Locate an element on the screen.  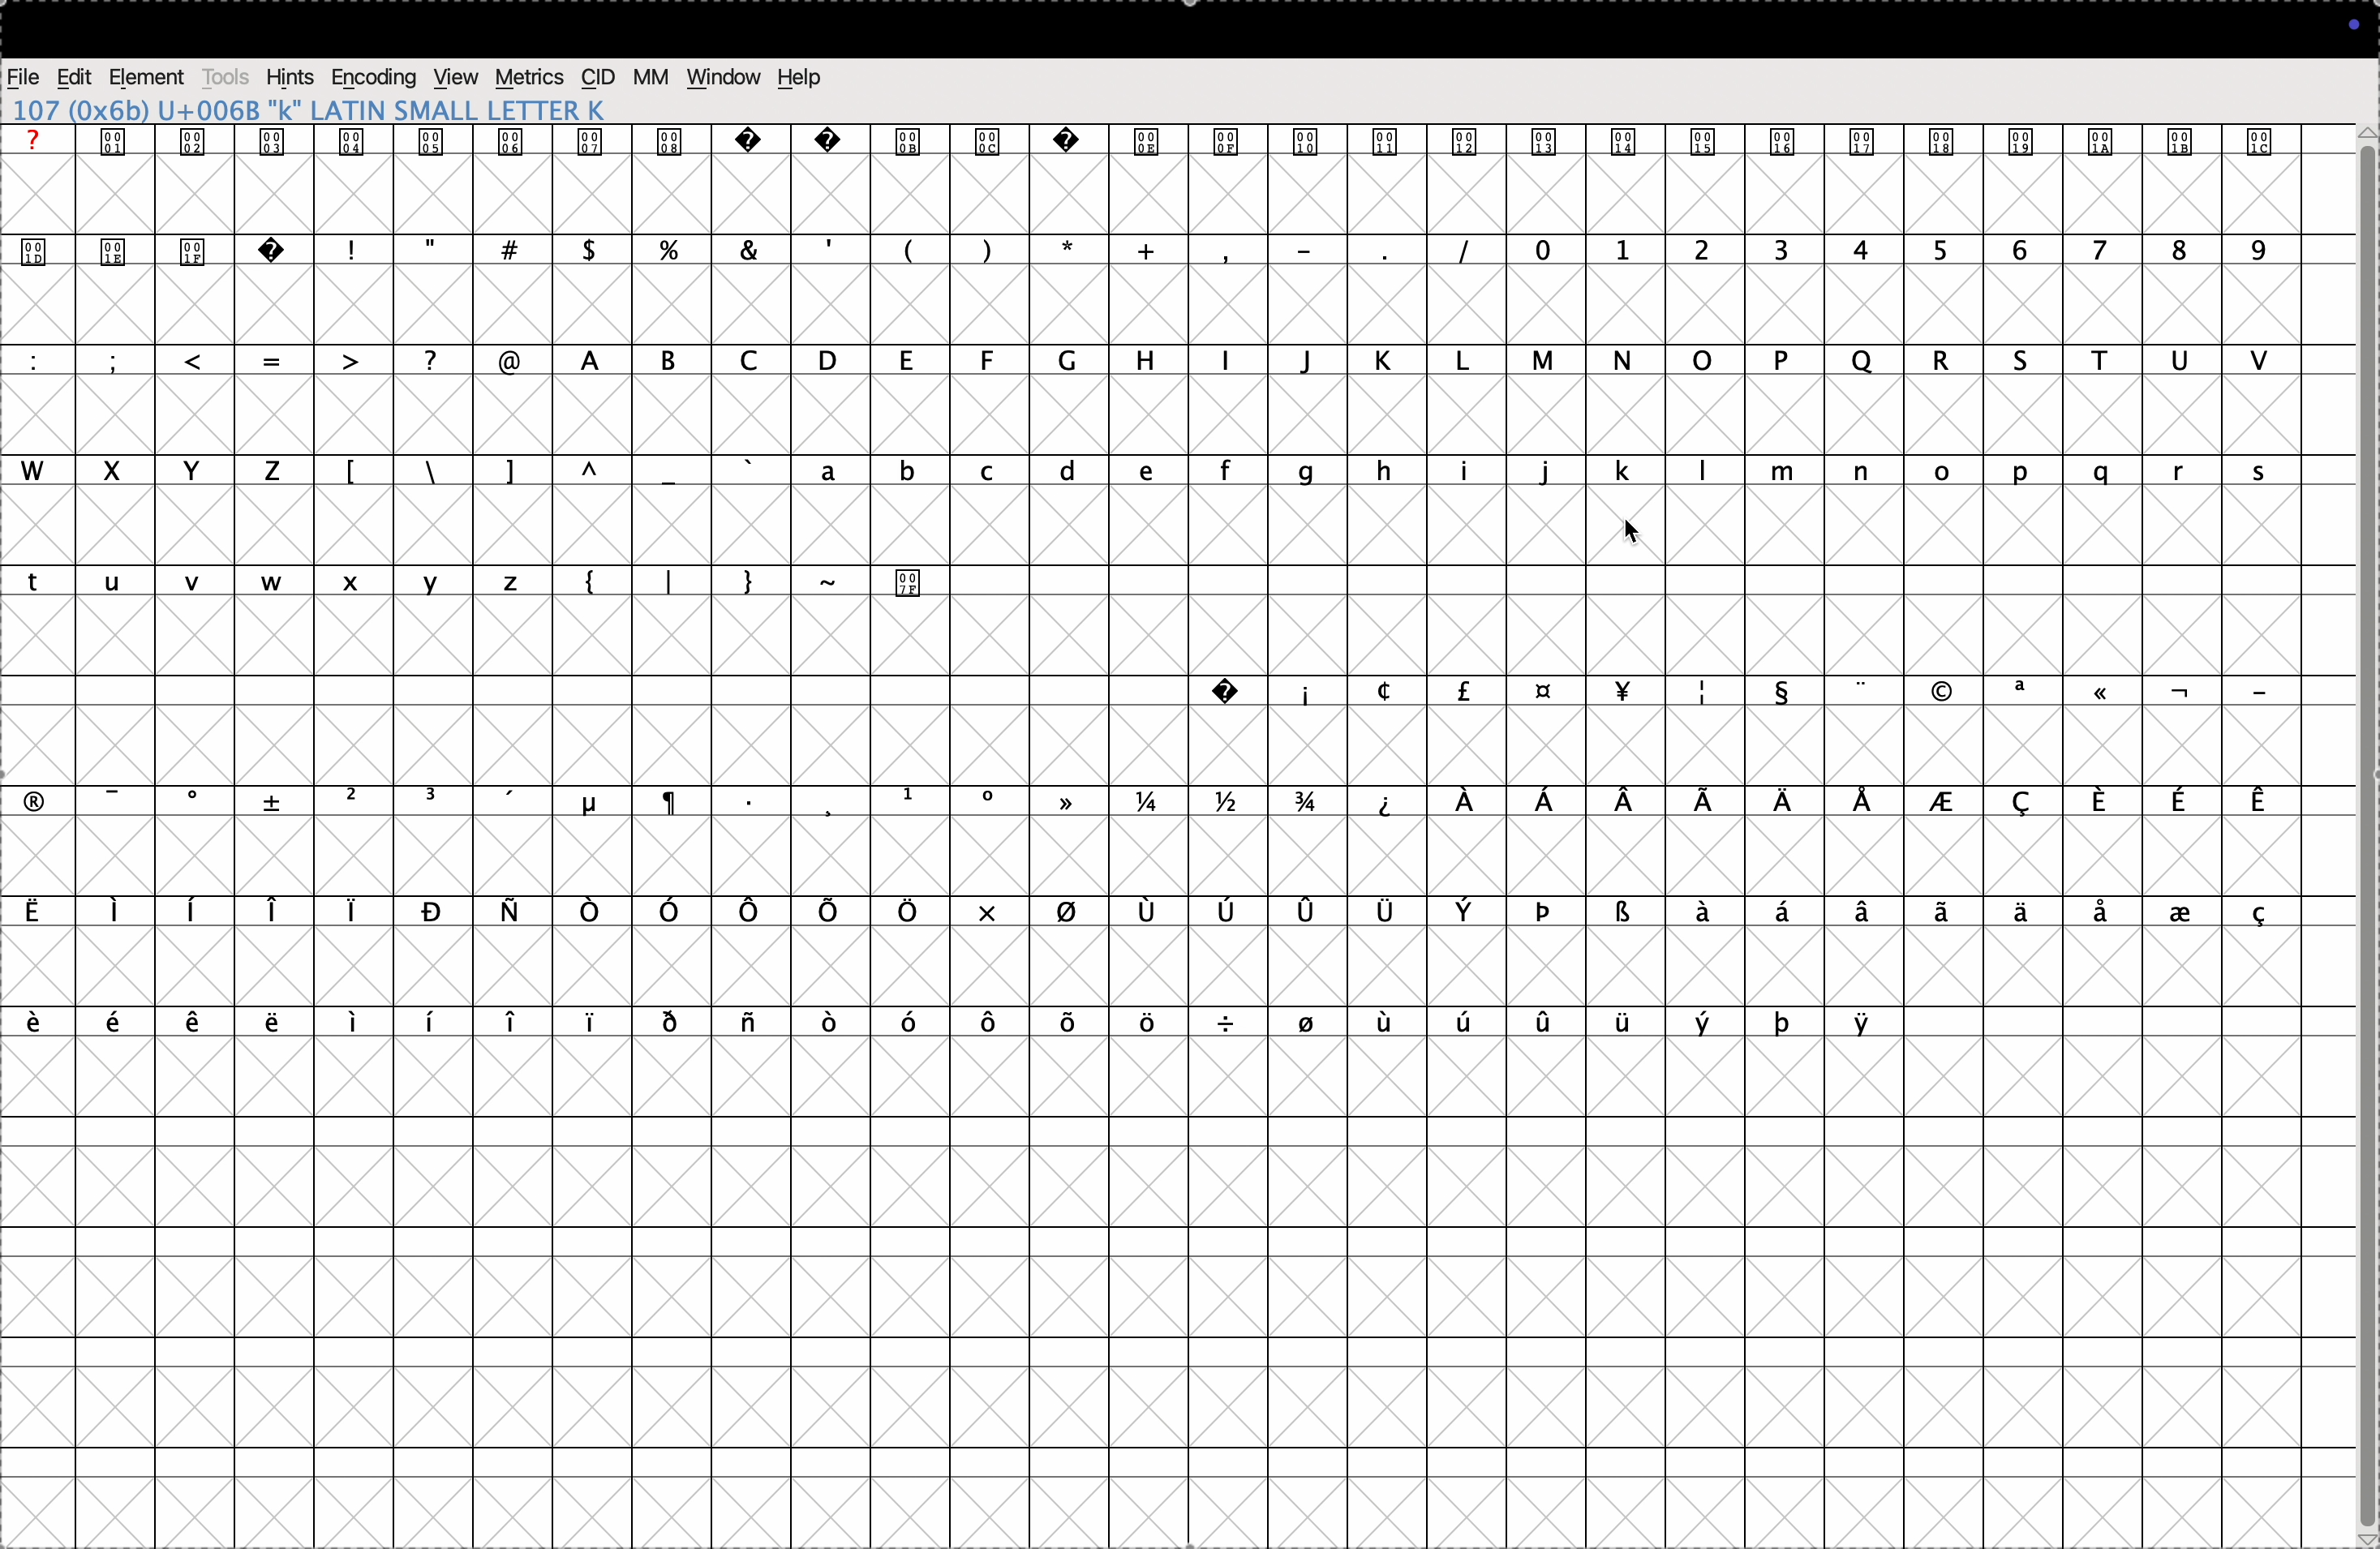
/ is located at coordinates (1471, 246).